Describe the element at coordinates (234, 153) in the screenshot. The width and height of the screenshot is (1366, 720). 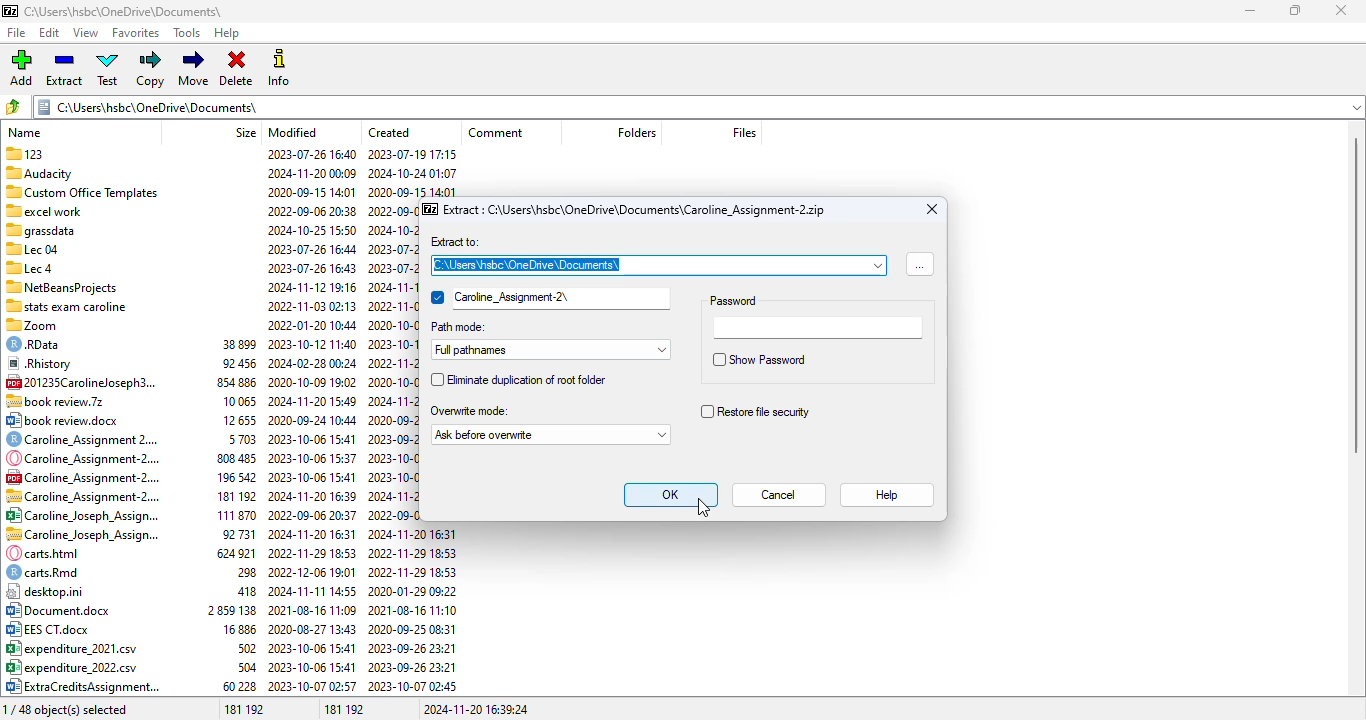
I see `123` at that location.